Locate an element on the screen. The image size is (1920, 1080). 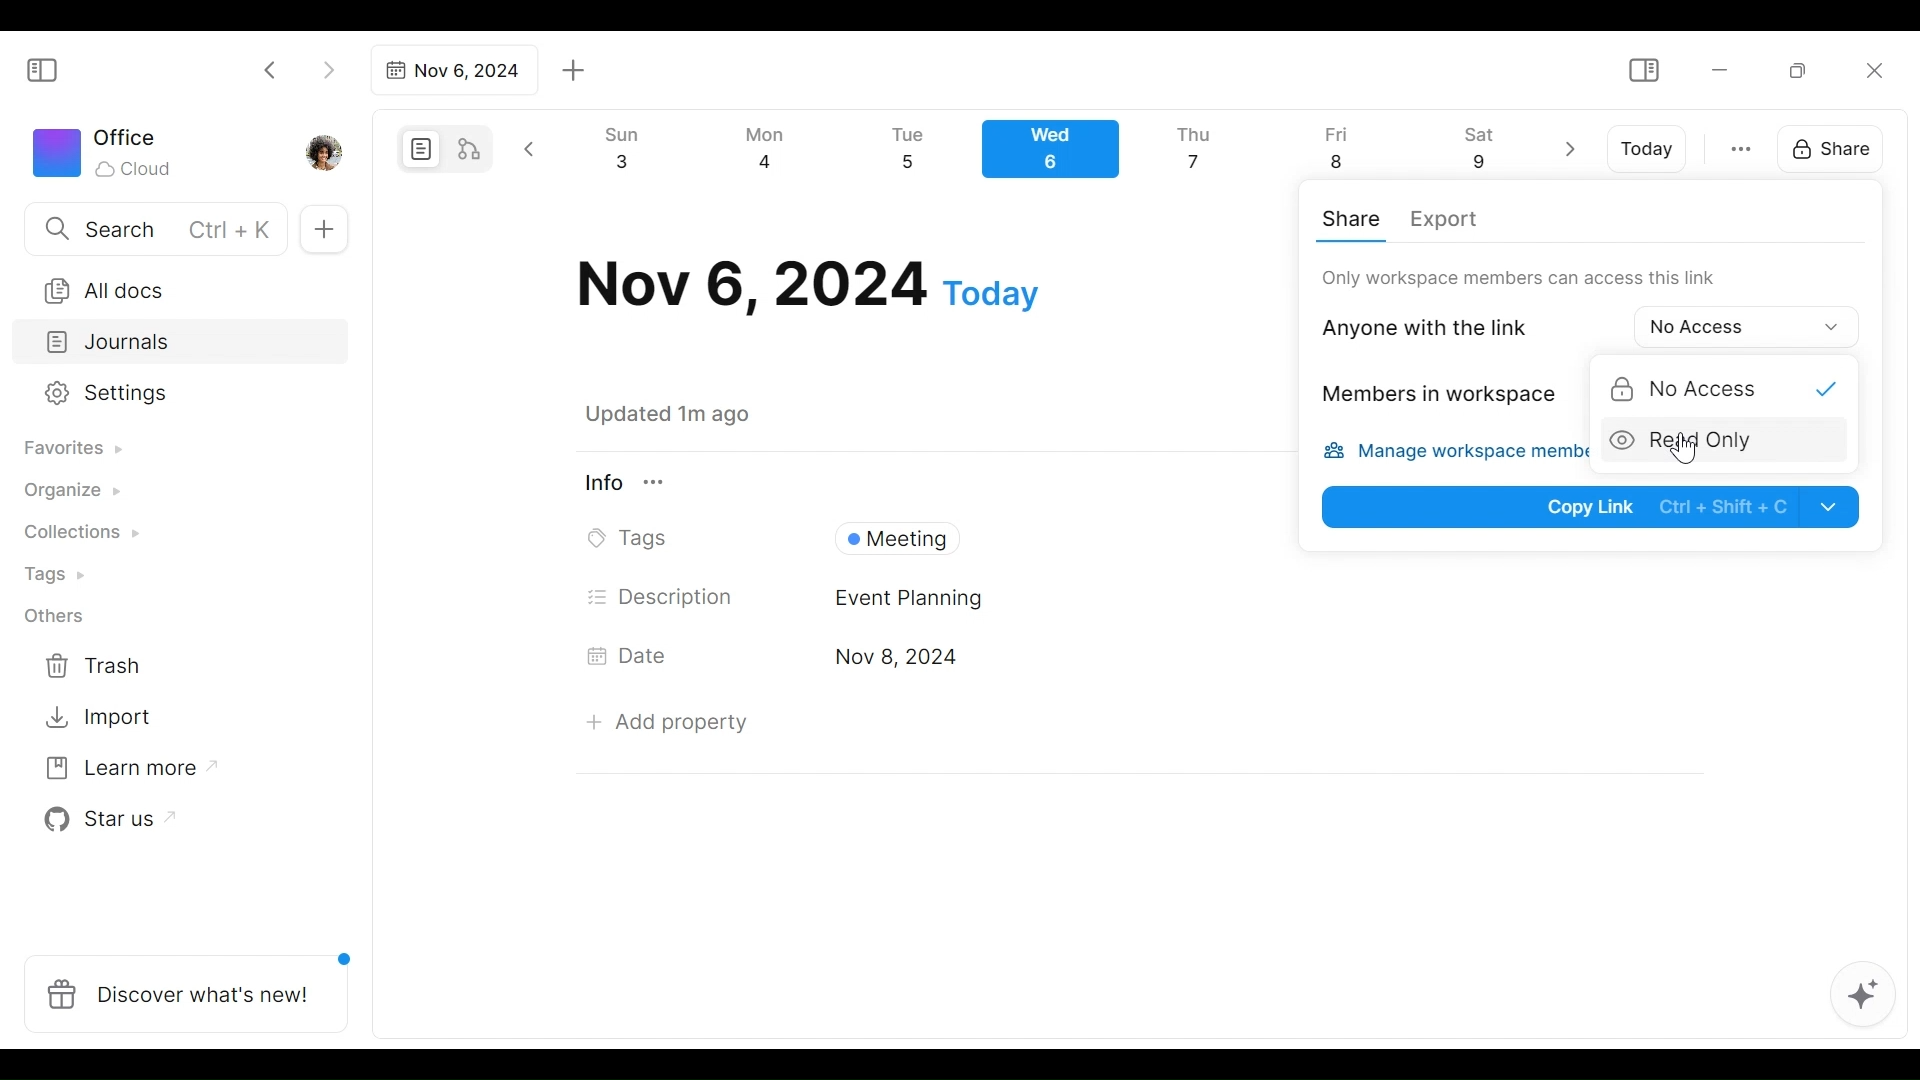
Read only is located at coordinates (1699, 439).